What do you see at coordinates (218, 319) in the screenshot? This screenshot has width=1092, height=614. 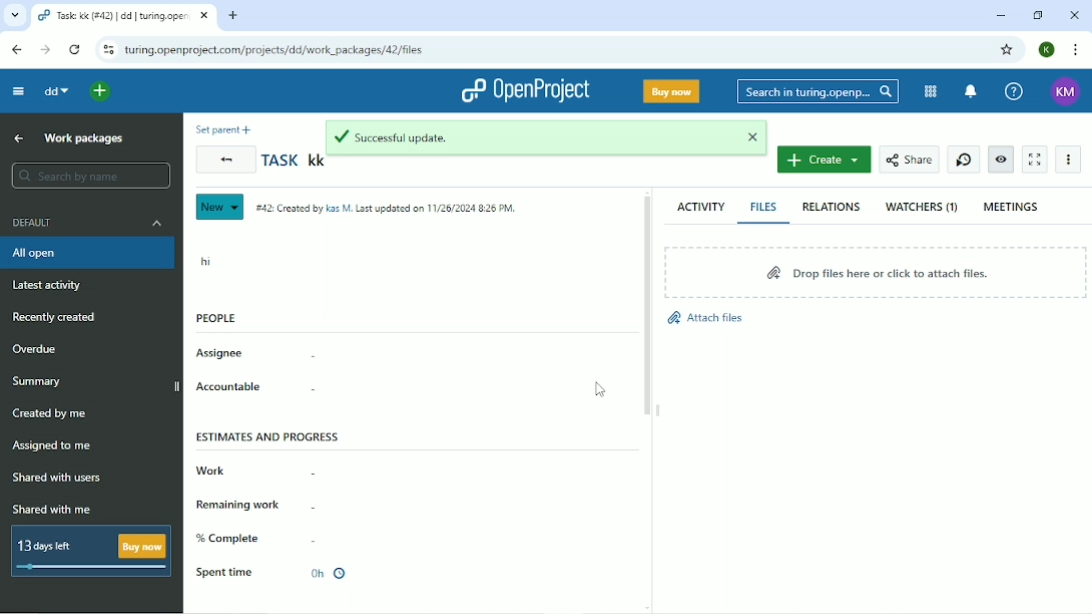 I see `People` at bounding box center [218, 319].